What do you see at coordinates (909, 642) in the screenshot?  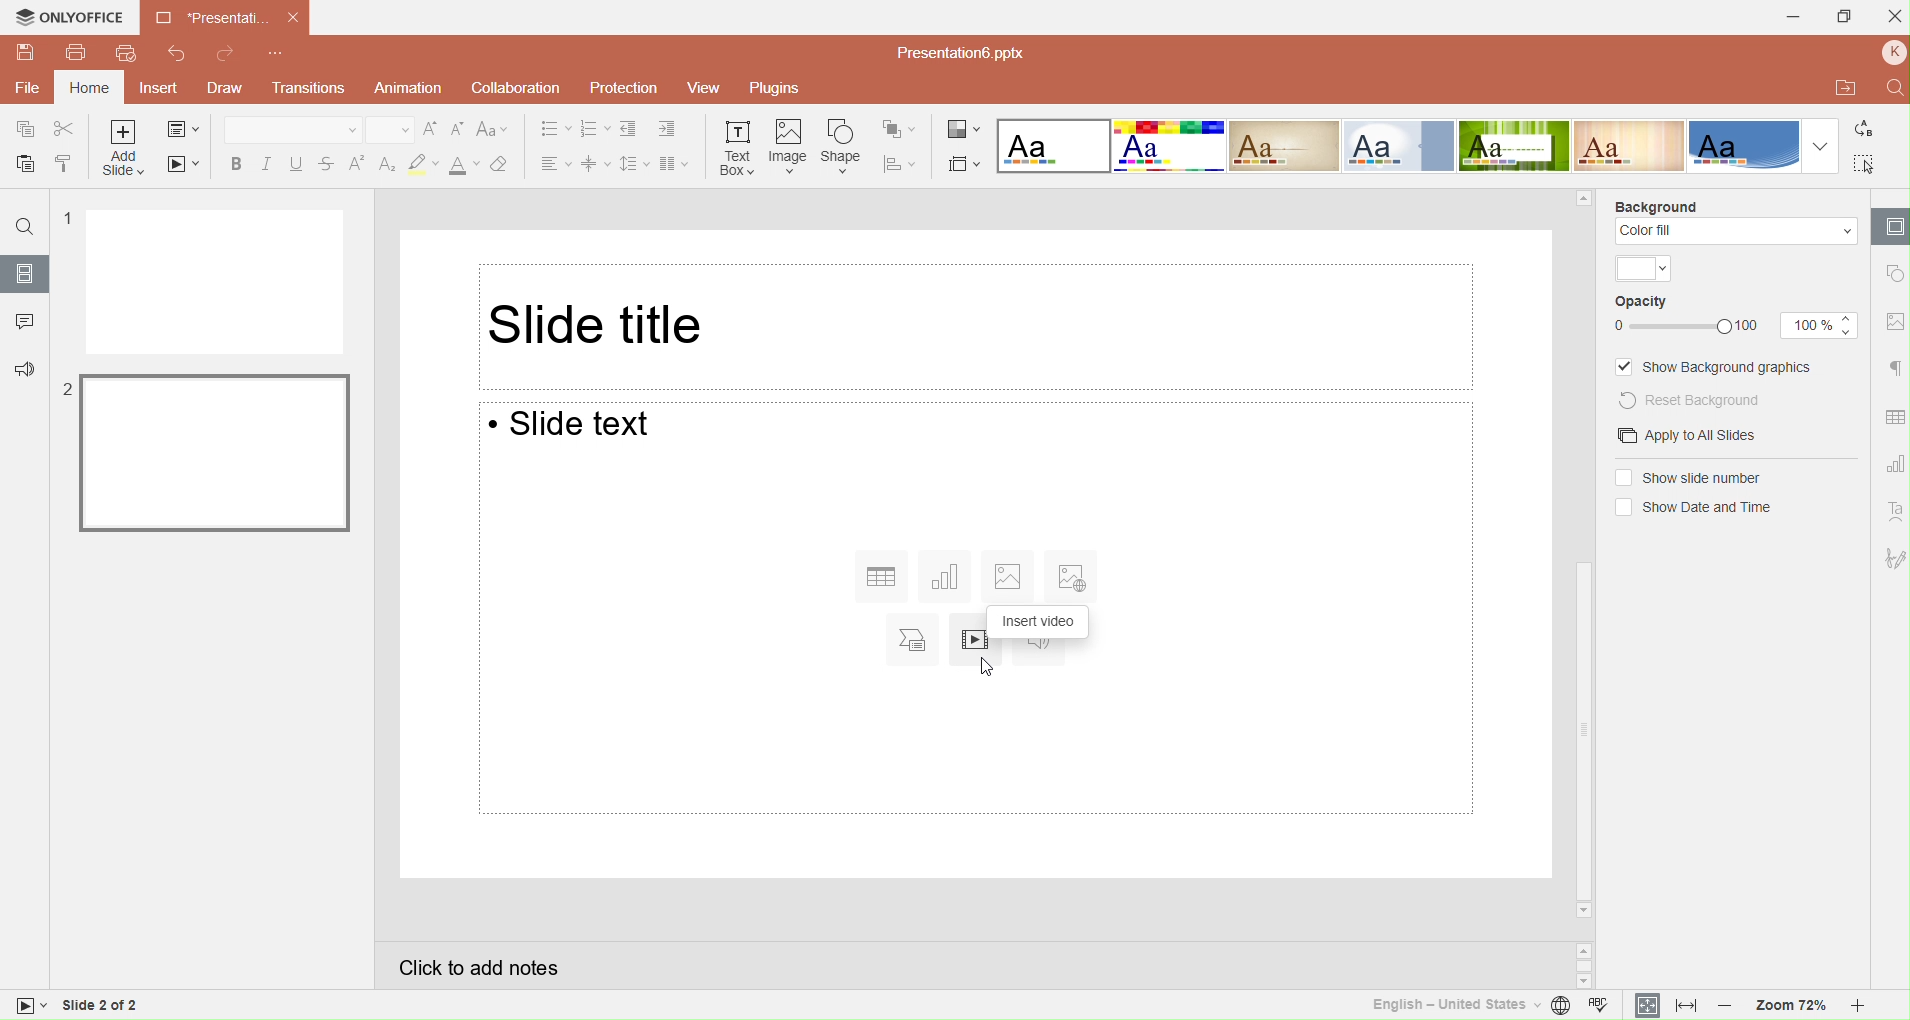 I see `Insert SmartArt` at bounding box center [909, 642].